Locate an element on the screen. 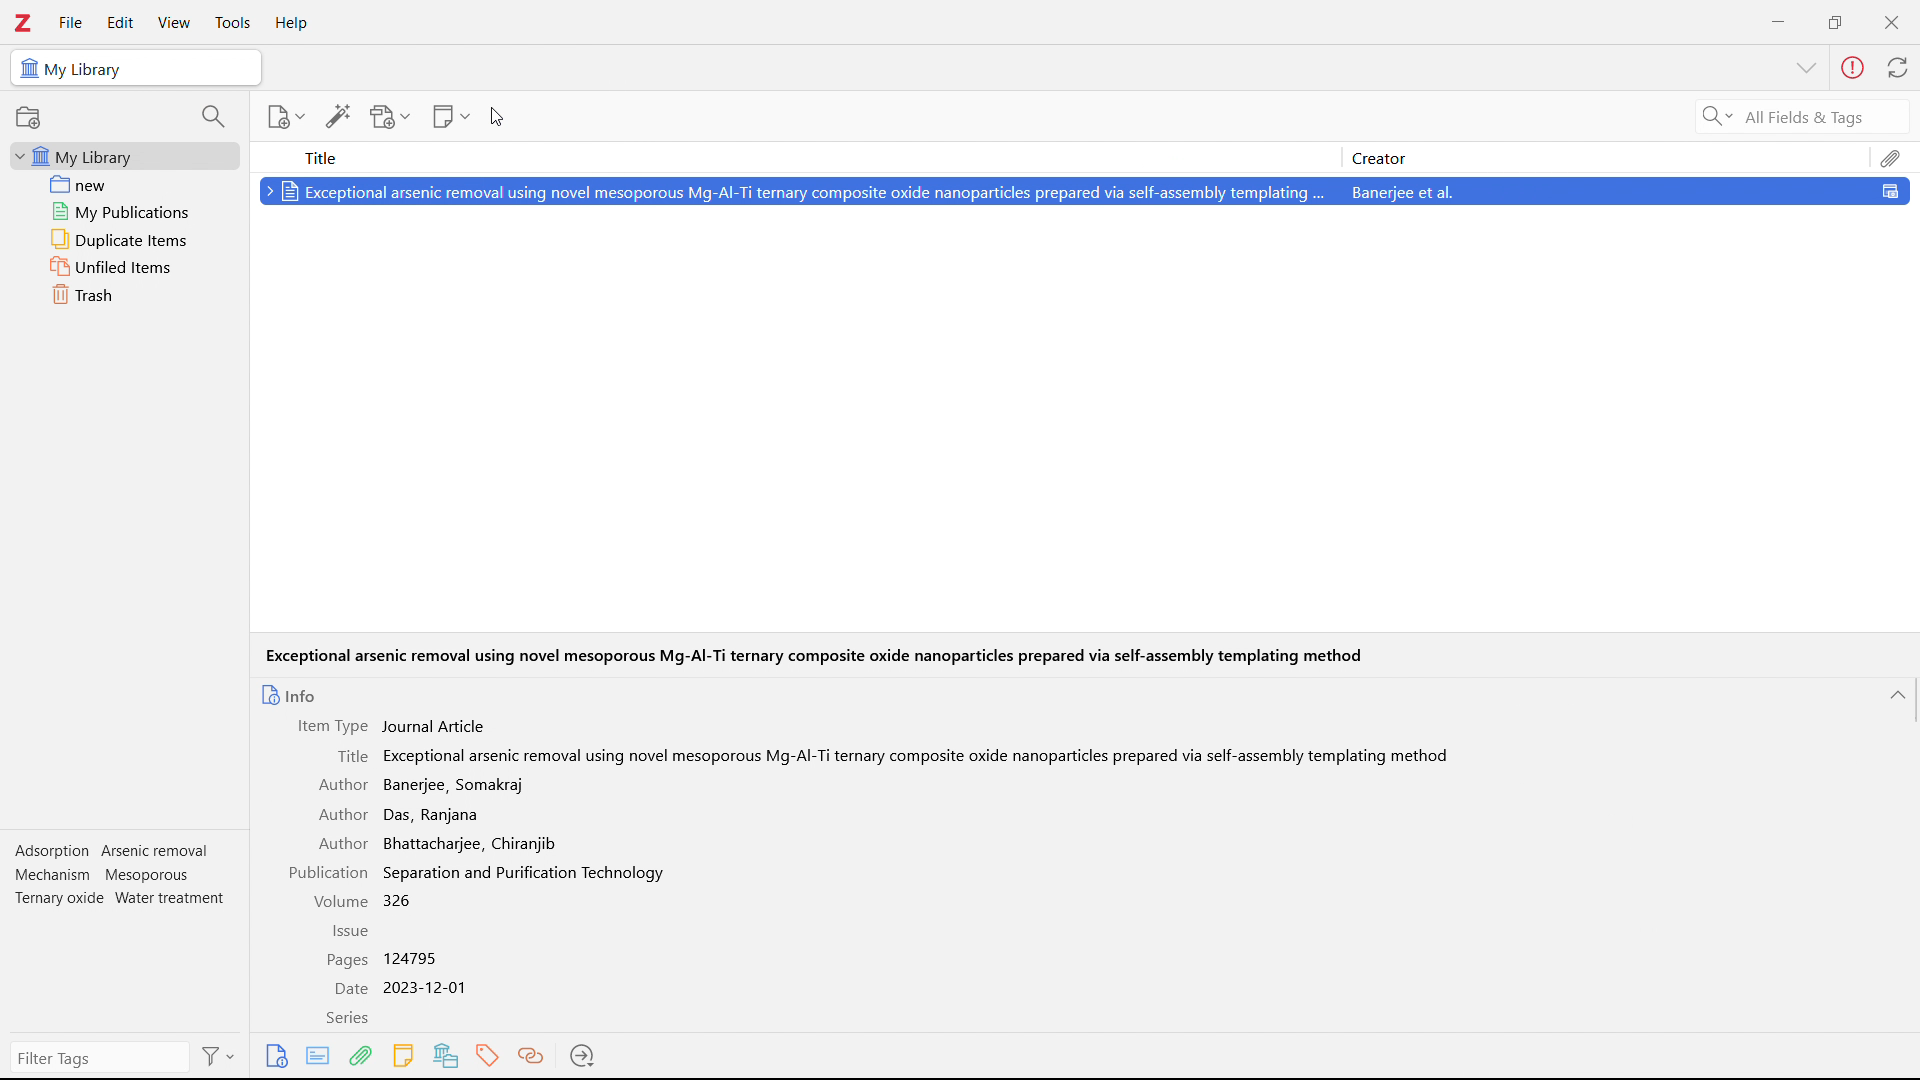 This screenshot has width=1920, height=1080. edit is located at coordinates (120, 24).